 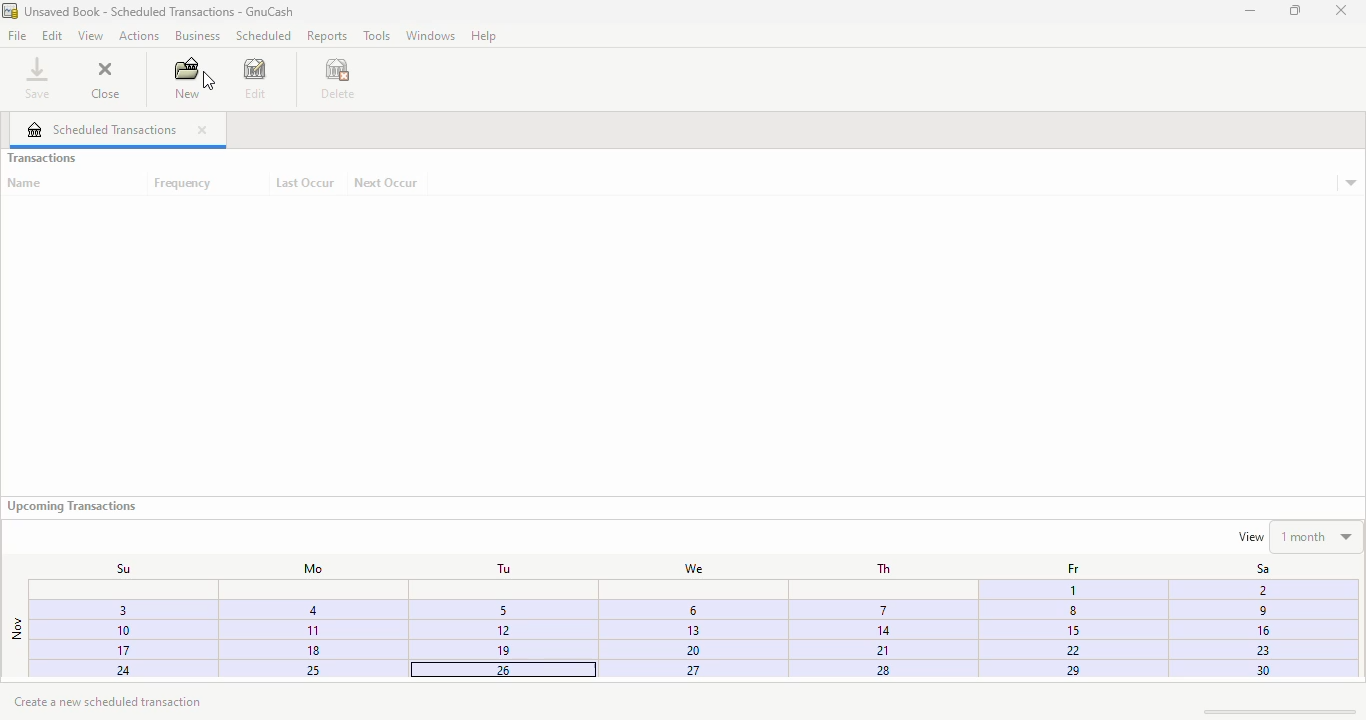 I want to click on save, so click(x=38, y=77).